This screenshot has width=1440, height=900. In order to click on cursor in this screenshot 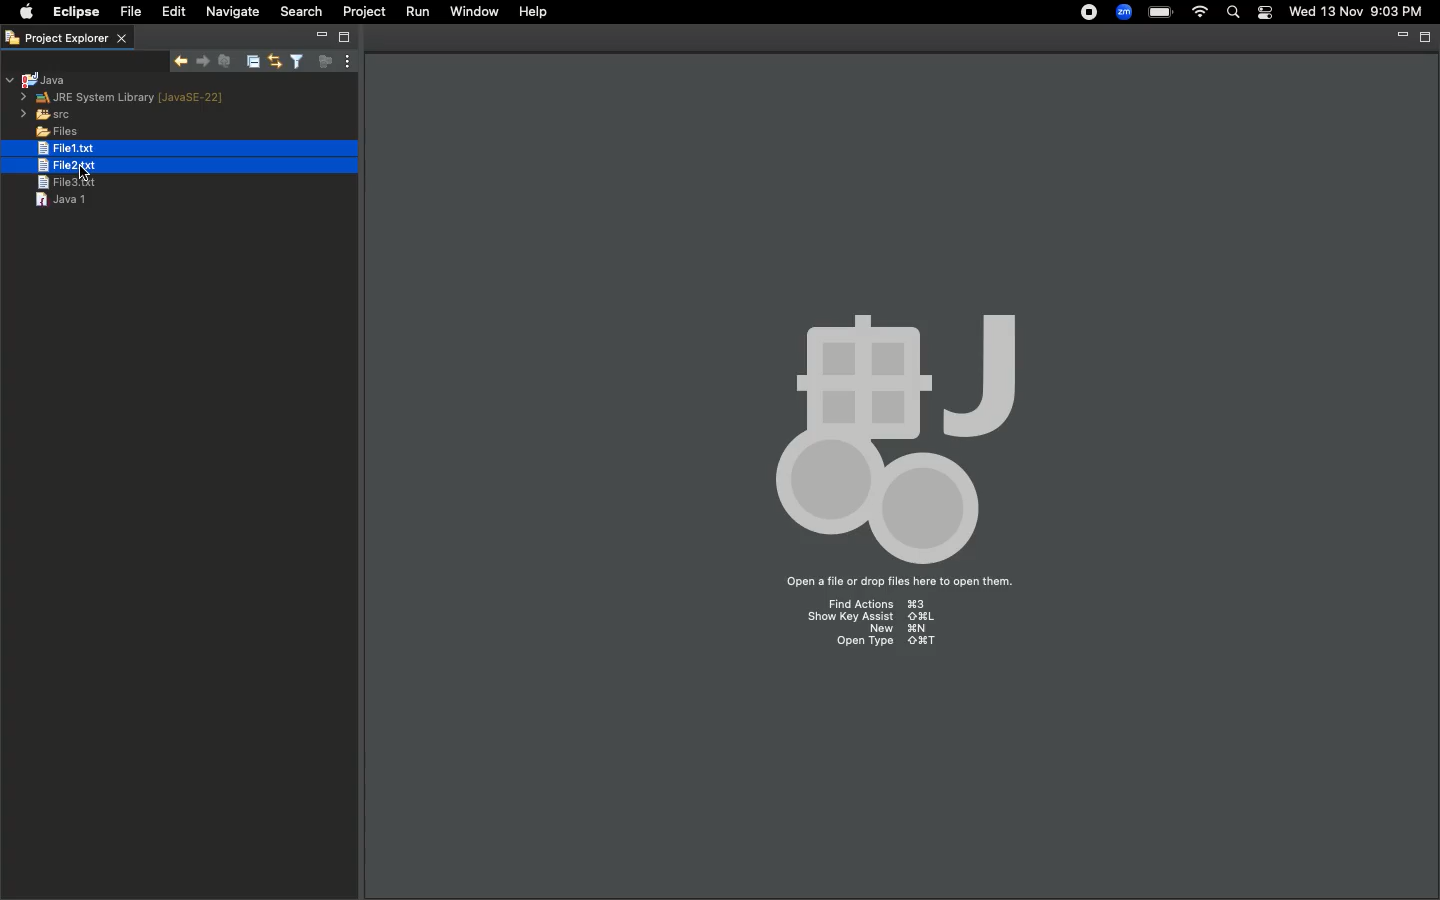, I will do `click(85, 169)`.